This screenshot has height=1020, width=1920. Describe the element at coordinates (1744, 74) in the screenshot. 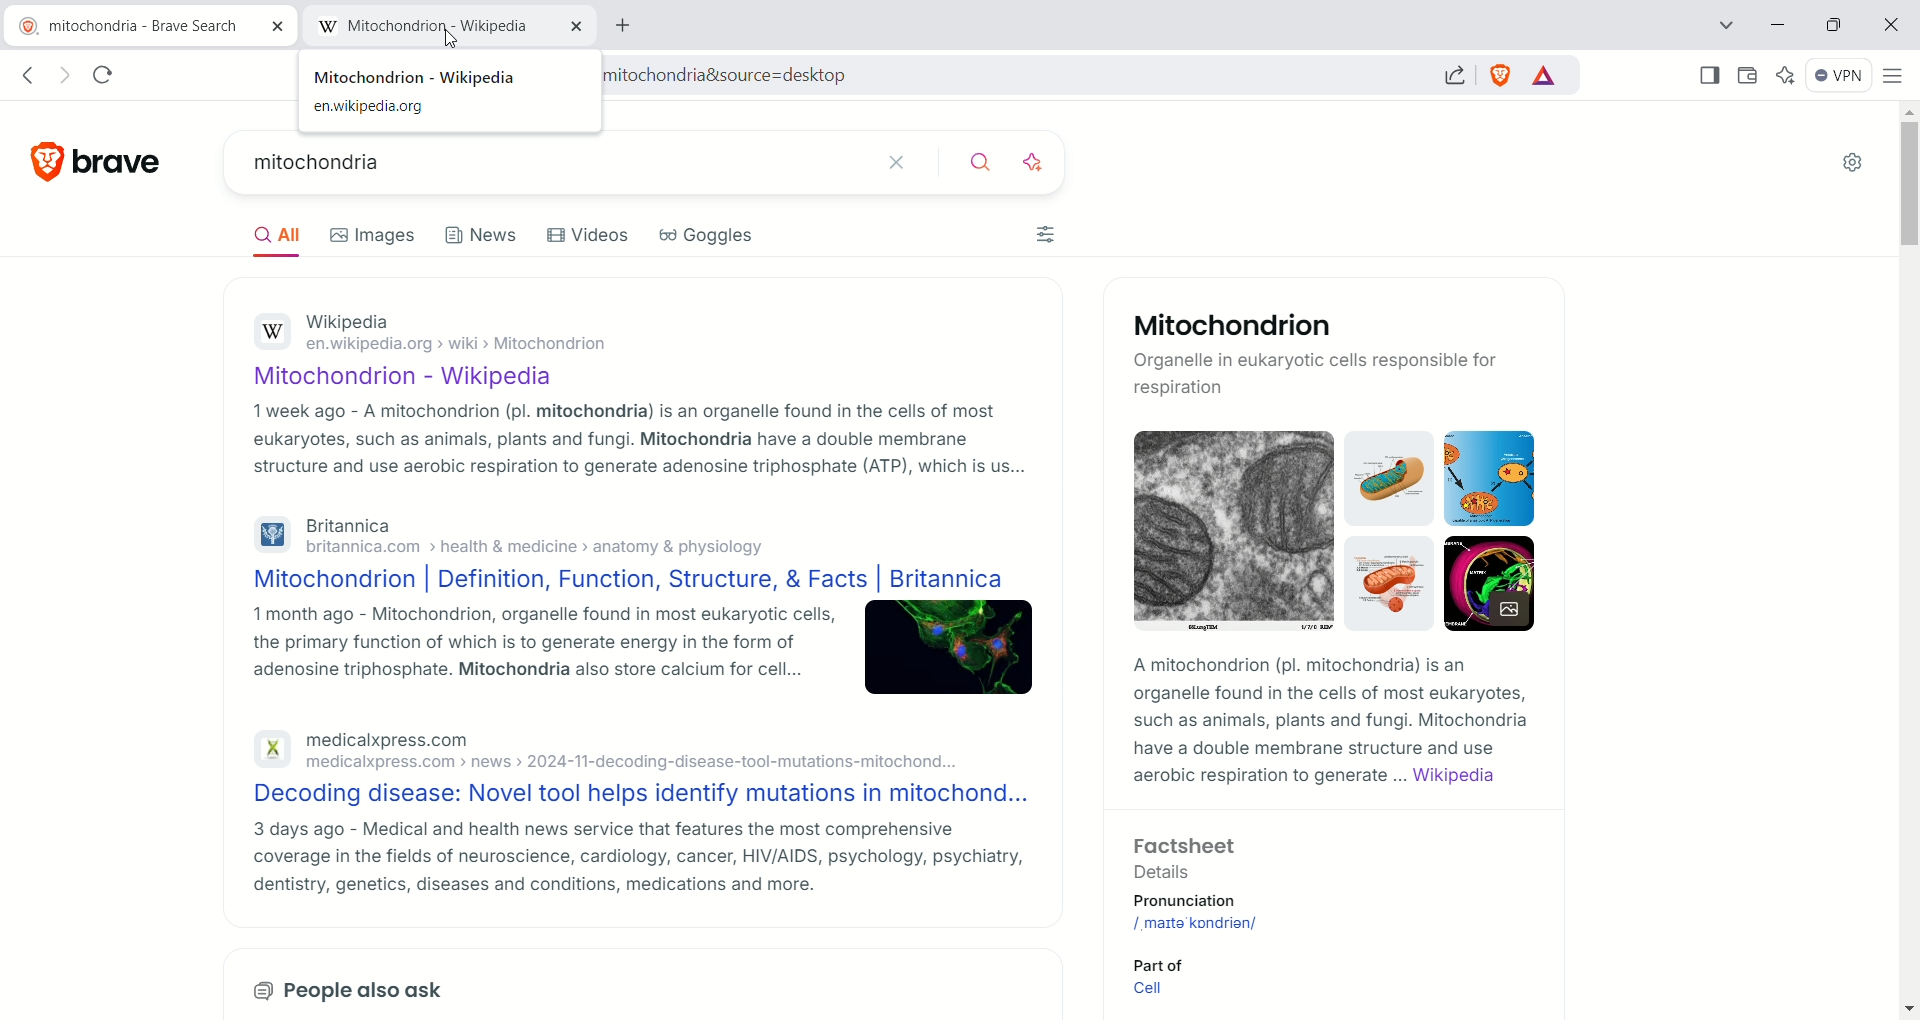

I see `wallet` at that location.